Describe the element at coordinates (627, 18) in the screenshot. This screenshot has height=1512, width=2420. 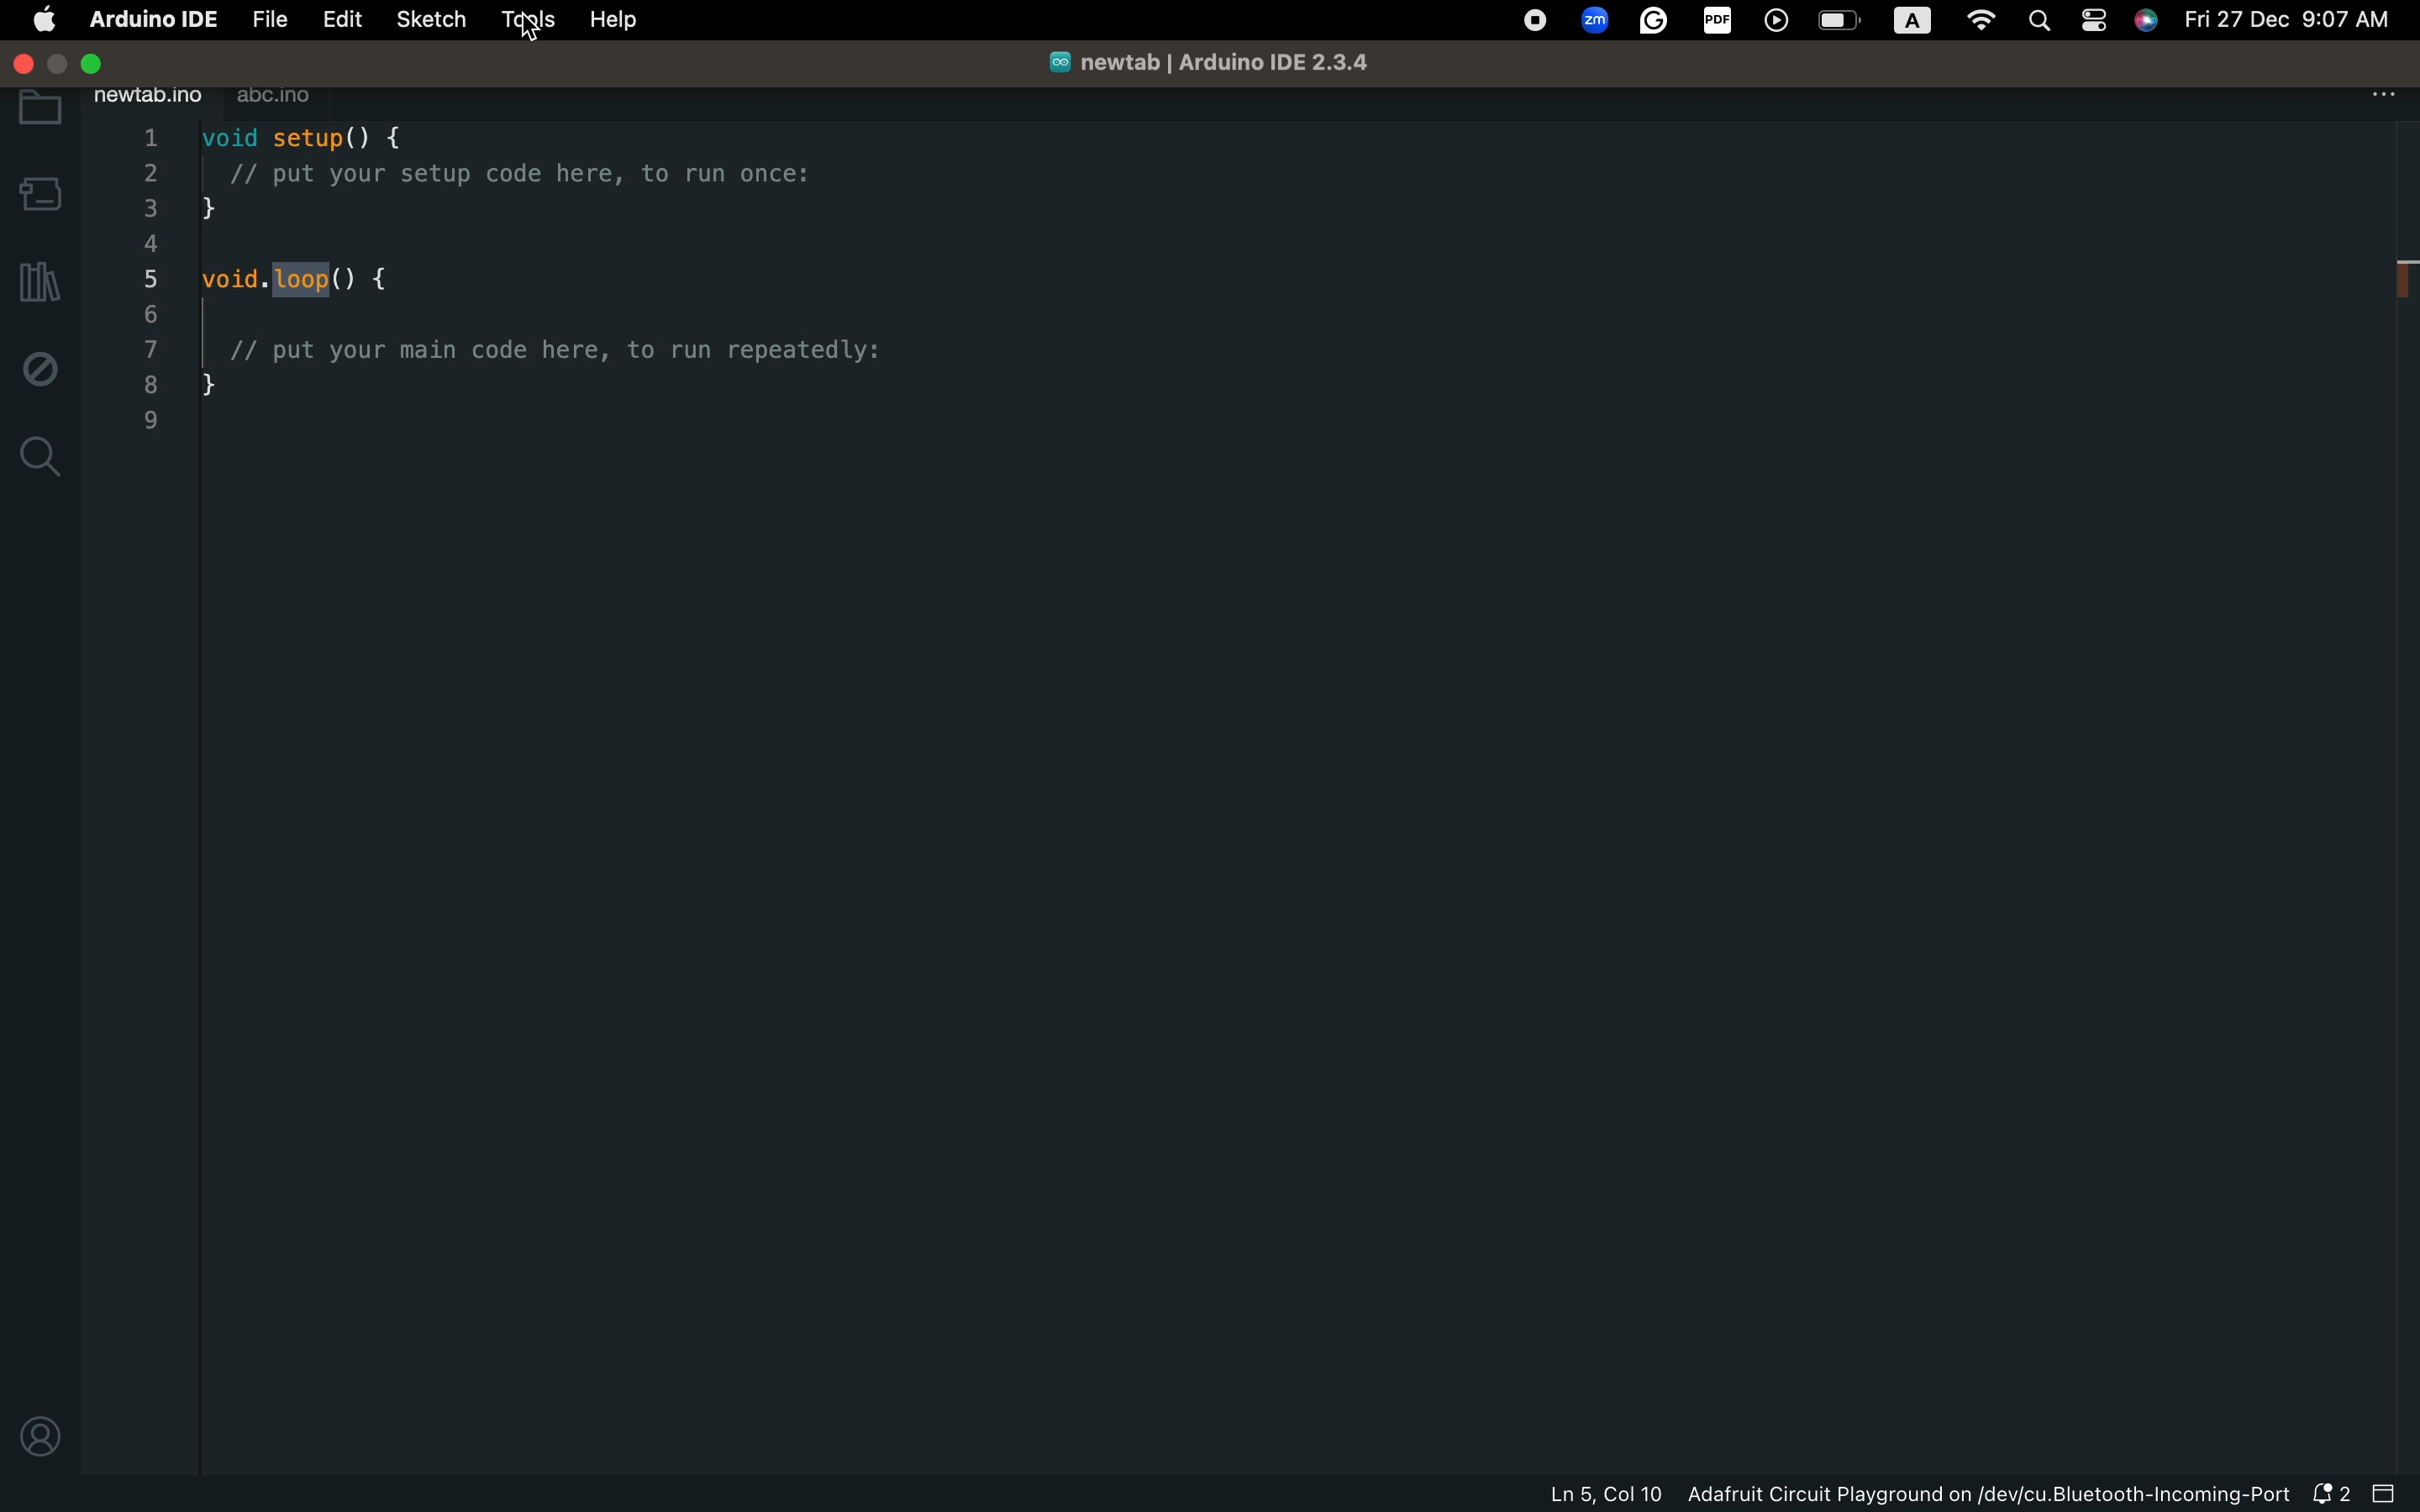
I see `help` at that location.